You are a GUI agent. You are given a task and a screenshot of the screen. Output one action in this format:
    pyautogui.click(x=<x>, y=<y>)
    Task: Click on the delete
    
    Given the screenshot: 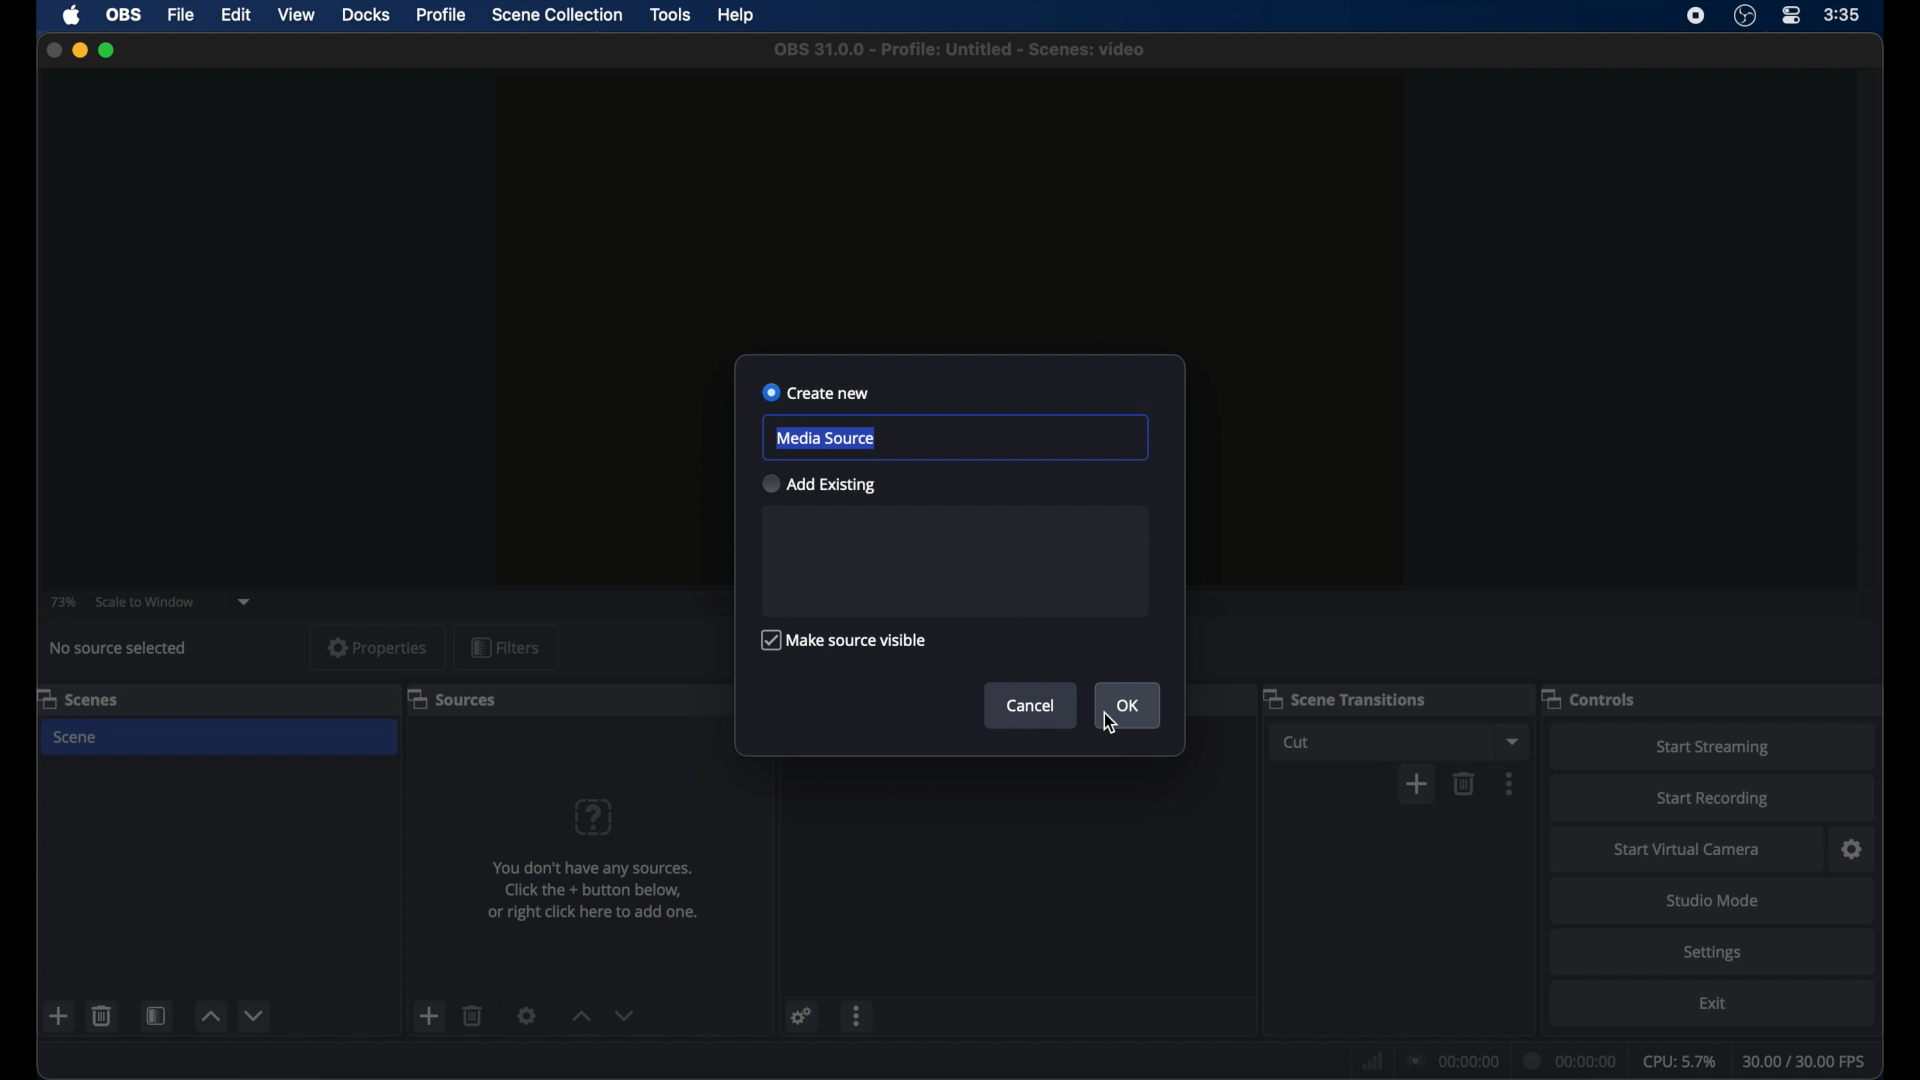 What is the action you would take?
    pyautogui.click(x=474, y=1015)
    